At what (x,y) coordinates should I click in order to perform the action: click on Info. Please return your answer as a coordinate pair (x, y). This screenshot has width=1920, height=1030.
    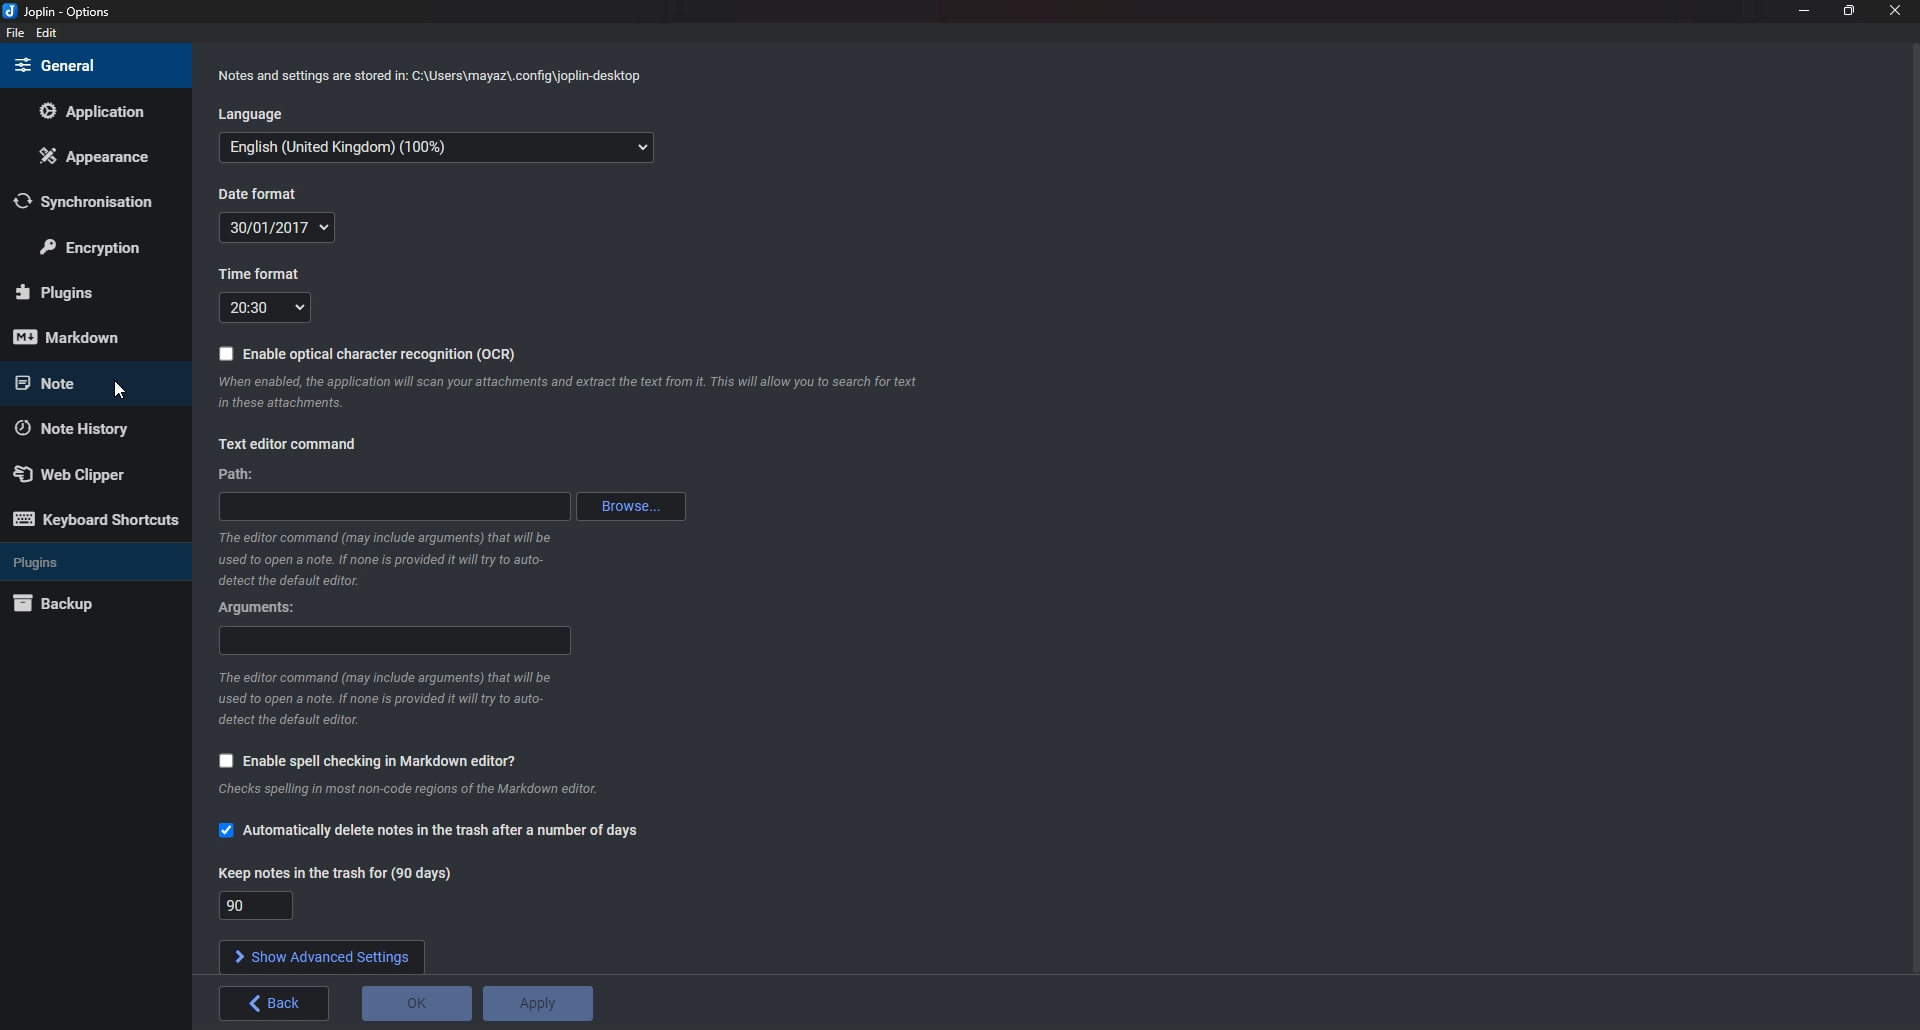
    Looking at the image, I should click on (383, 703).